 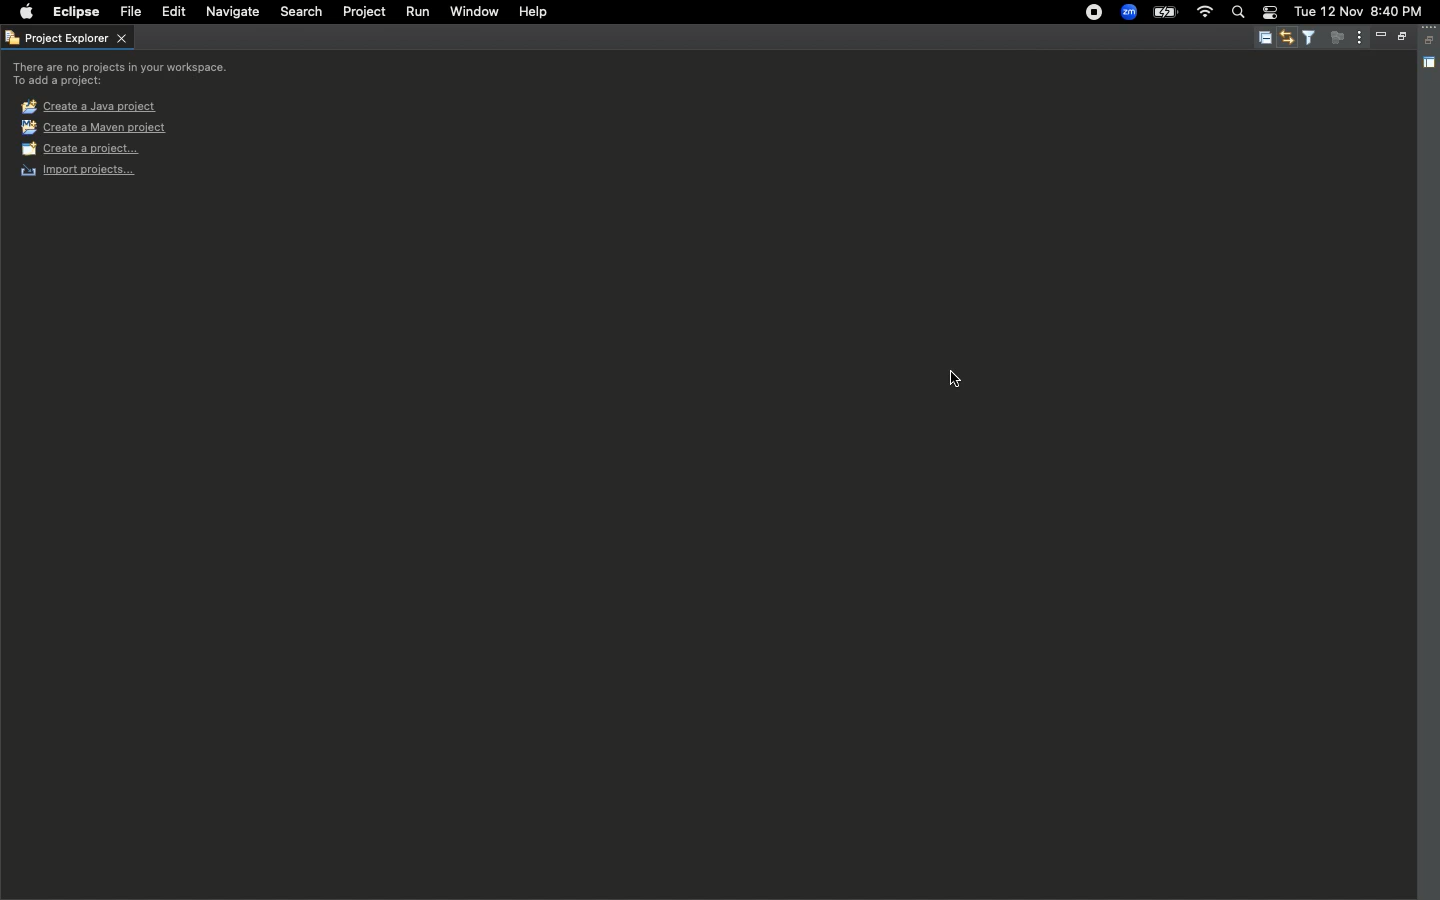 I want to click on Zoom, so click(x=1128, y=12).